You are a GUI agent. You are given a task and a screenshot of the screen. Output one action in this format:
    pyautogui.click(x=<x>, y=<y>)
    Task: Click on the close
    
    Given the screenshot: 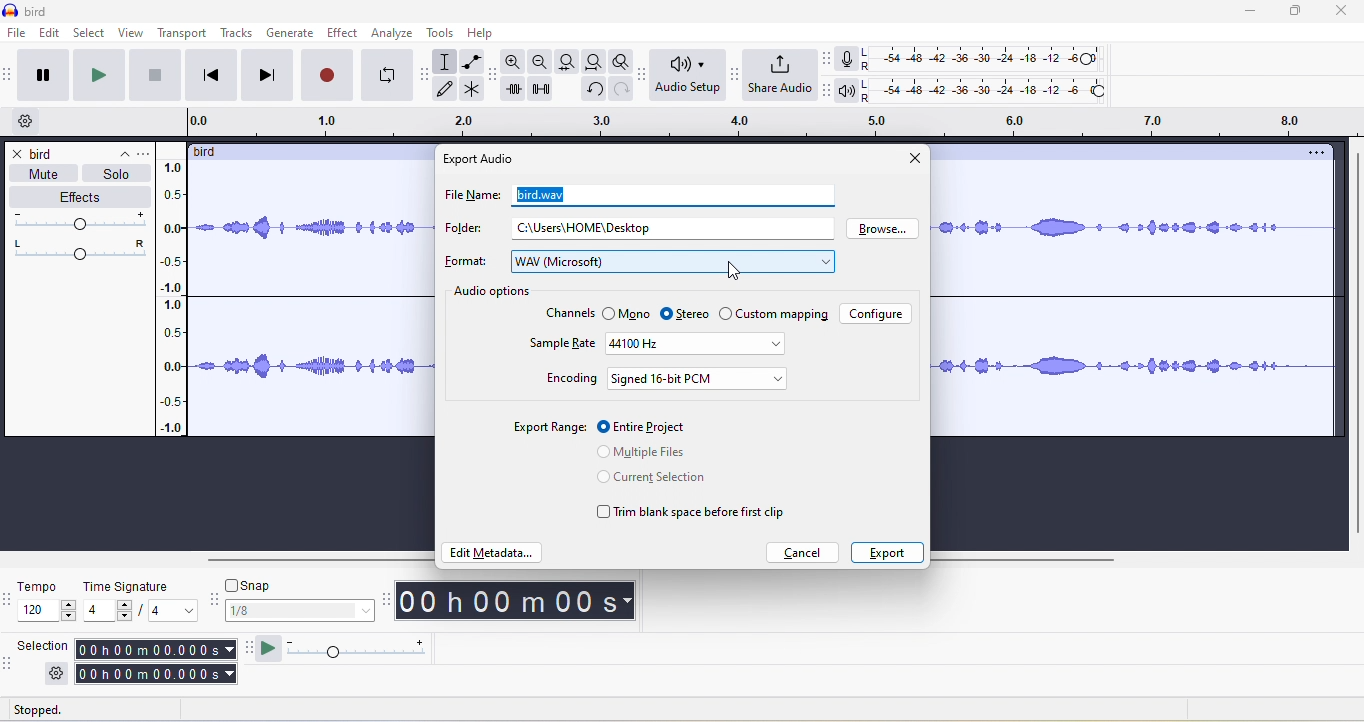 What is the action you would take?
    pyautogui.click(x=16, y=155)
    